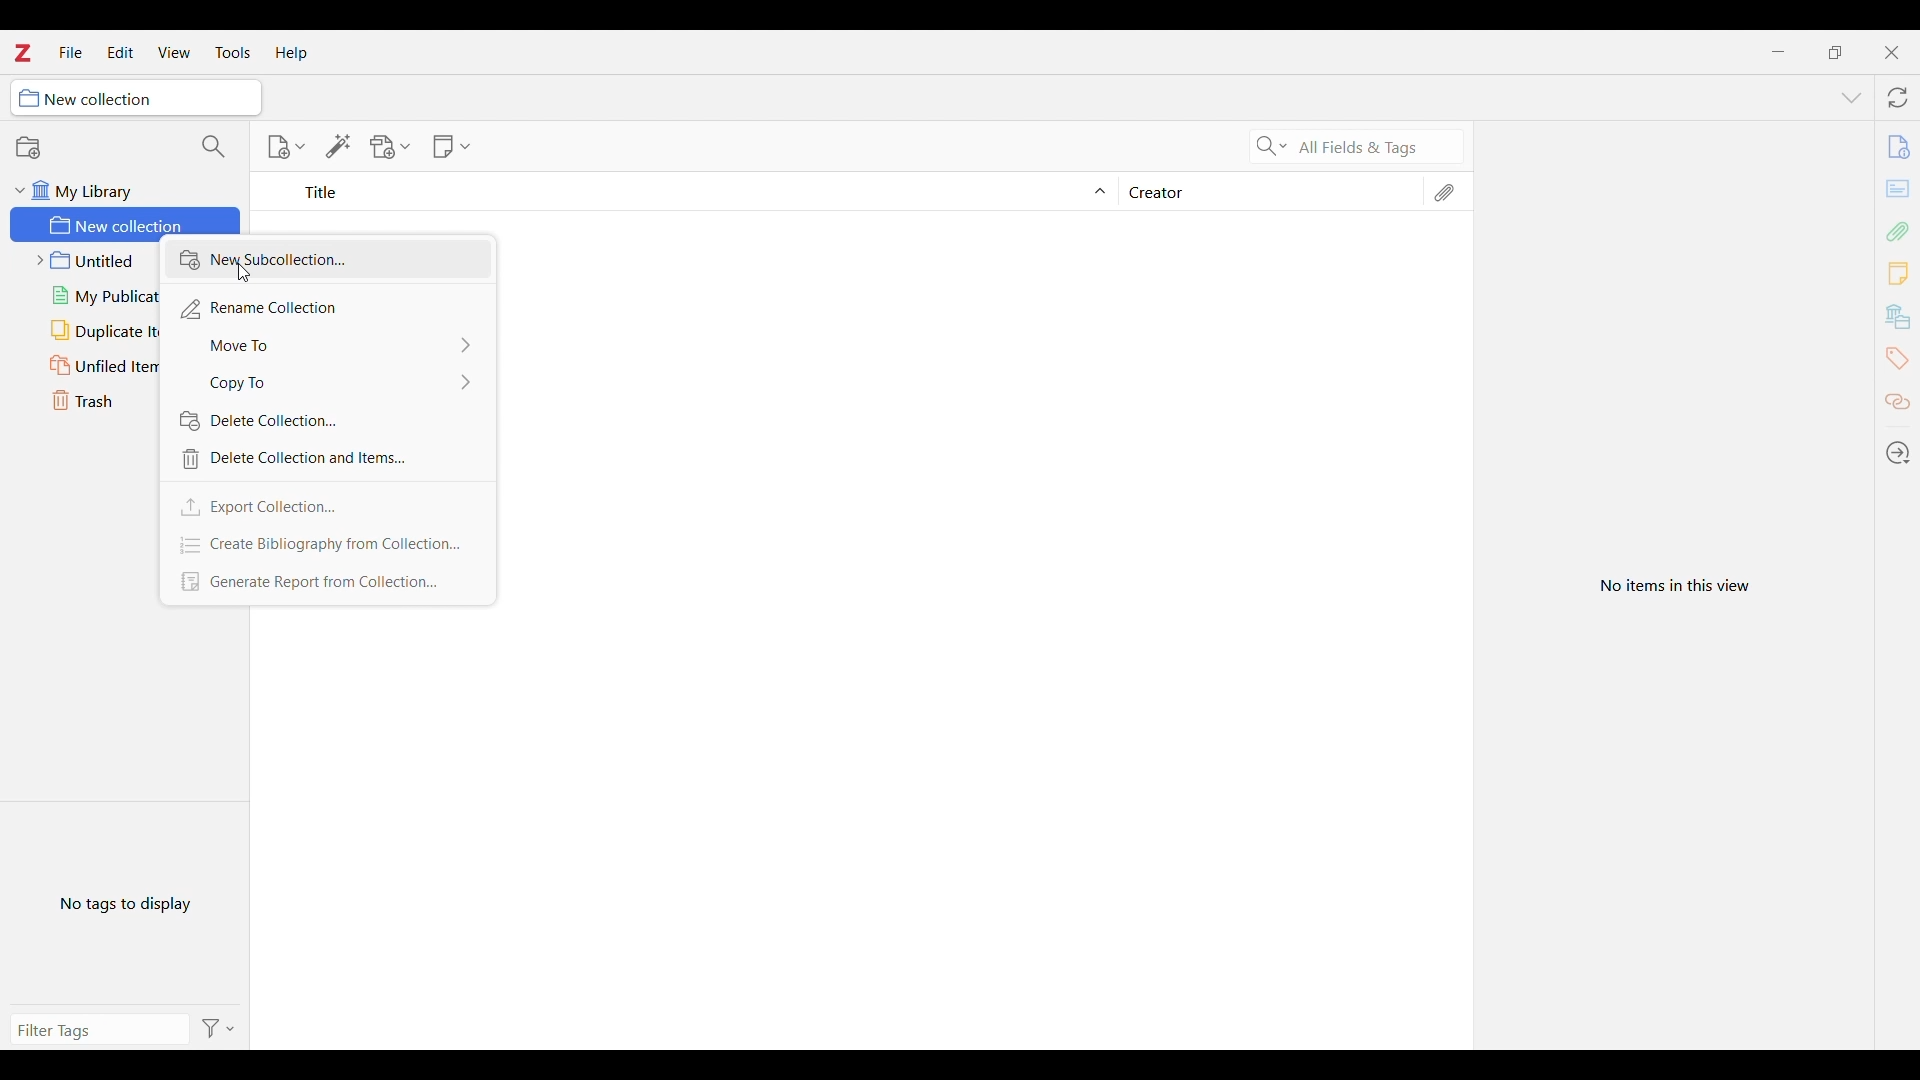 Image resolution: width=1920 pixels, height=1080 pixels. I want to click on New collection, so click(29, 148).